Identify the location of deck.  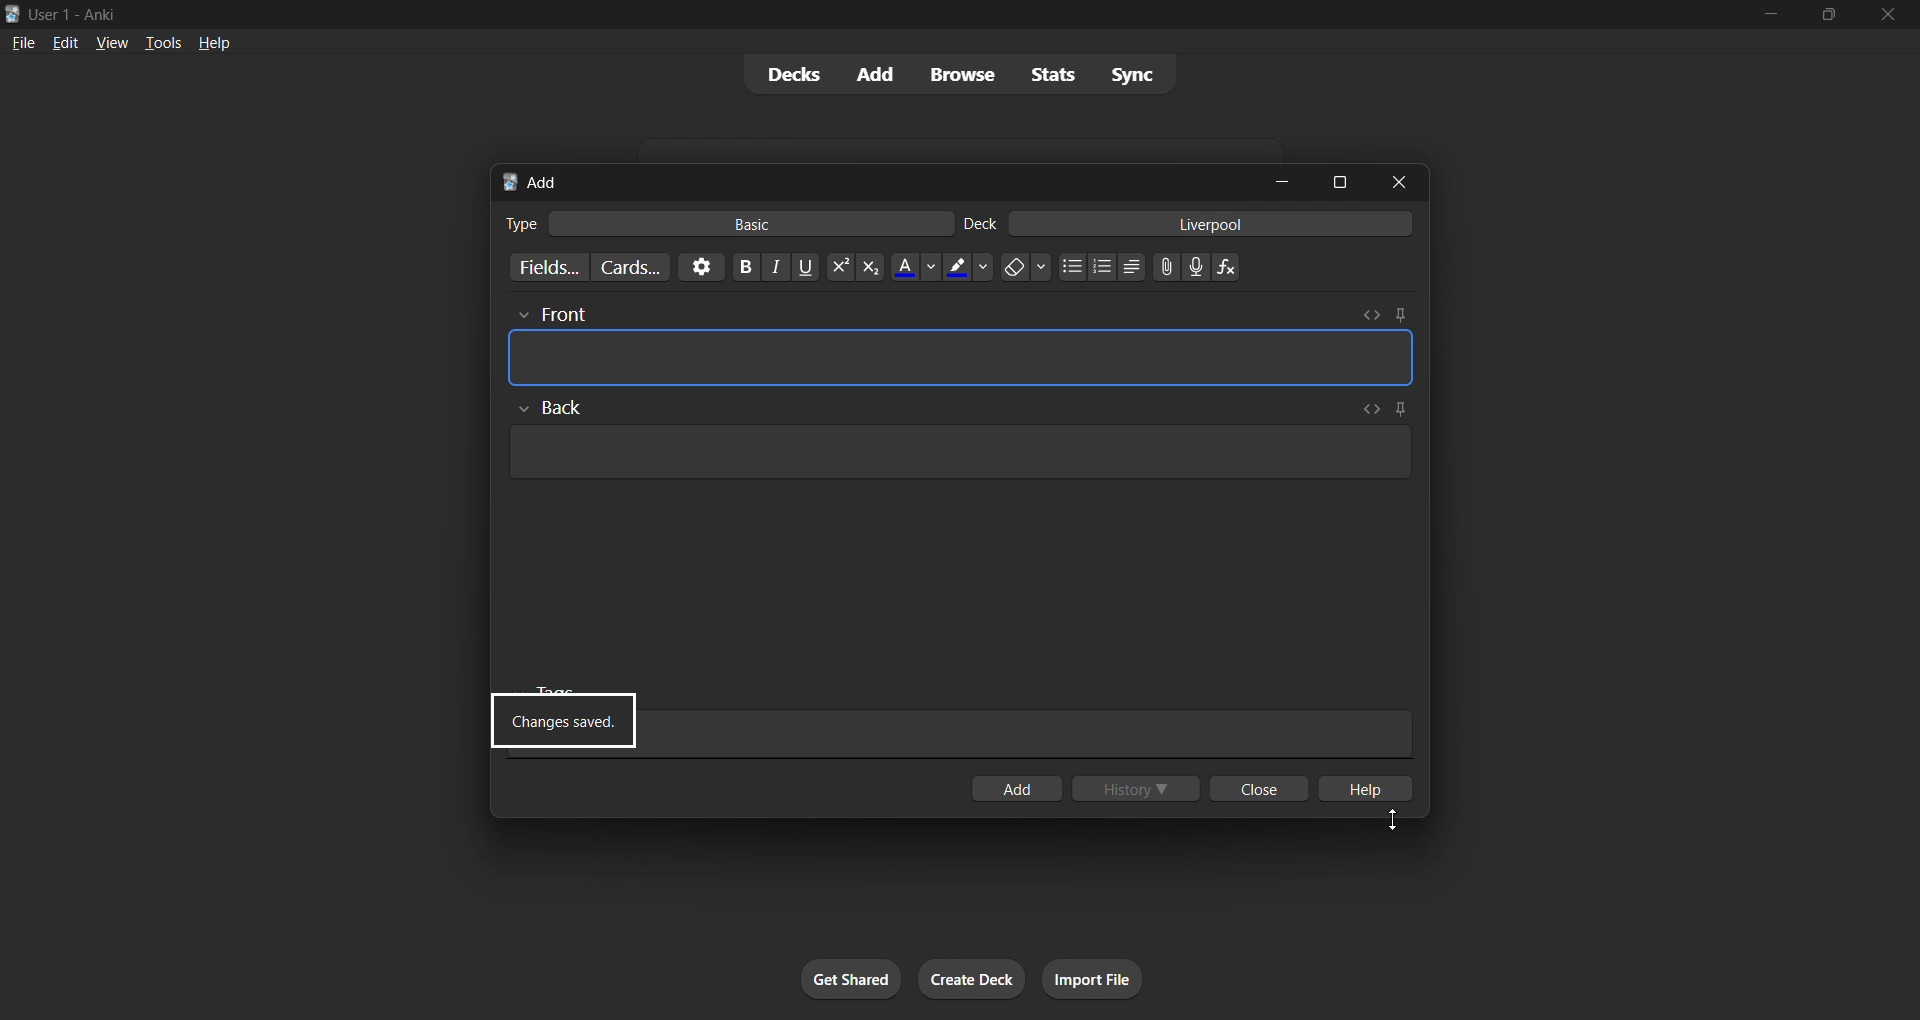
(978, 220).